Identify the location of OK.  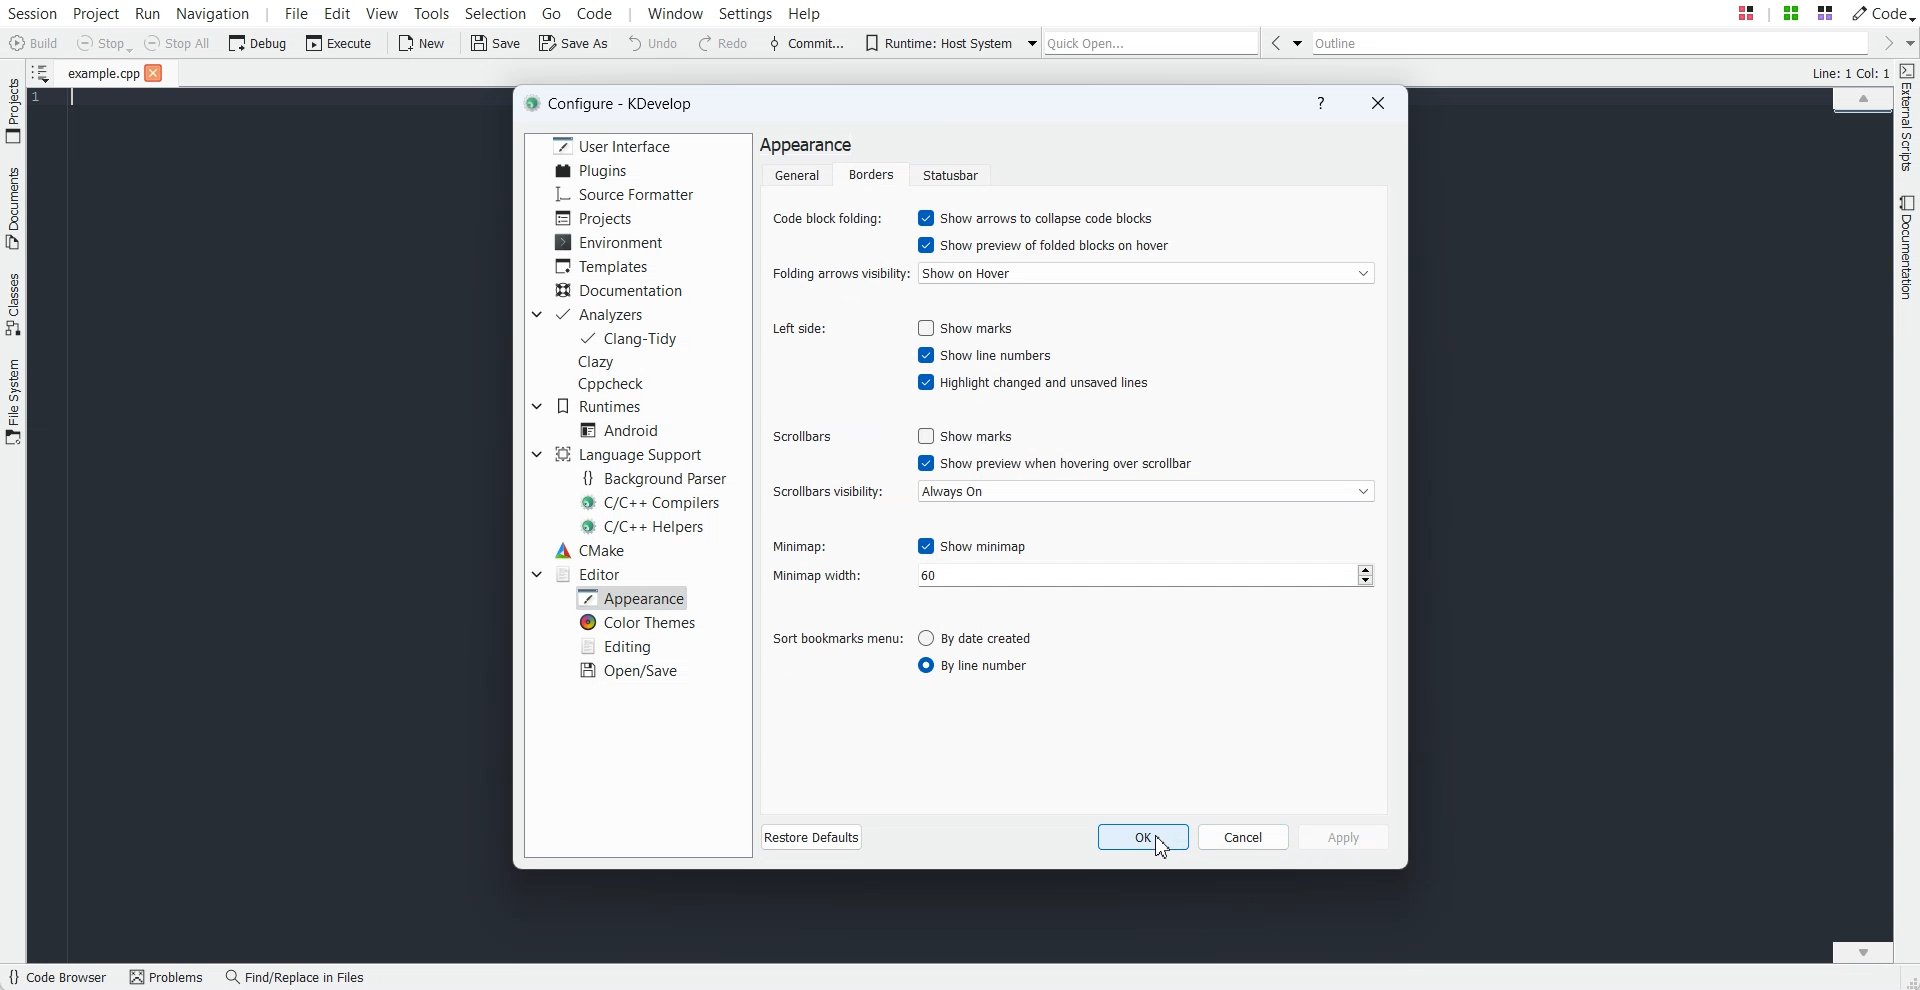
(1144, 836).